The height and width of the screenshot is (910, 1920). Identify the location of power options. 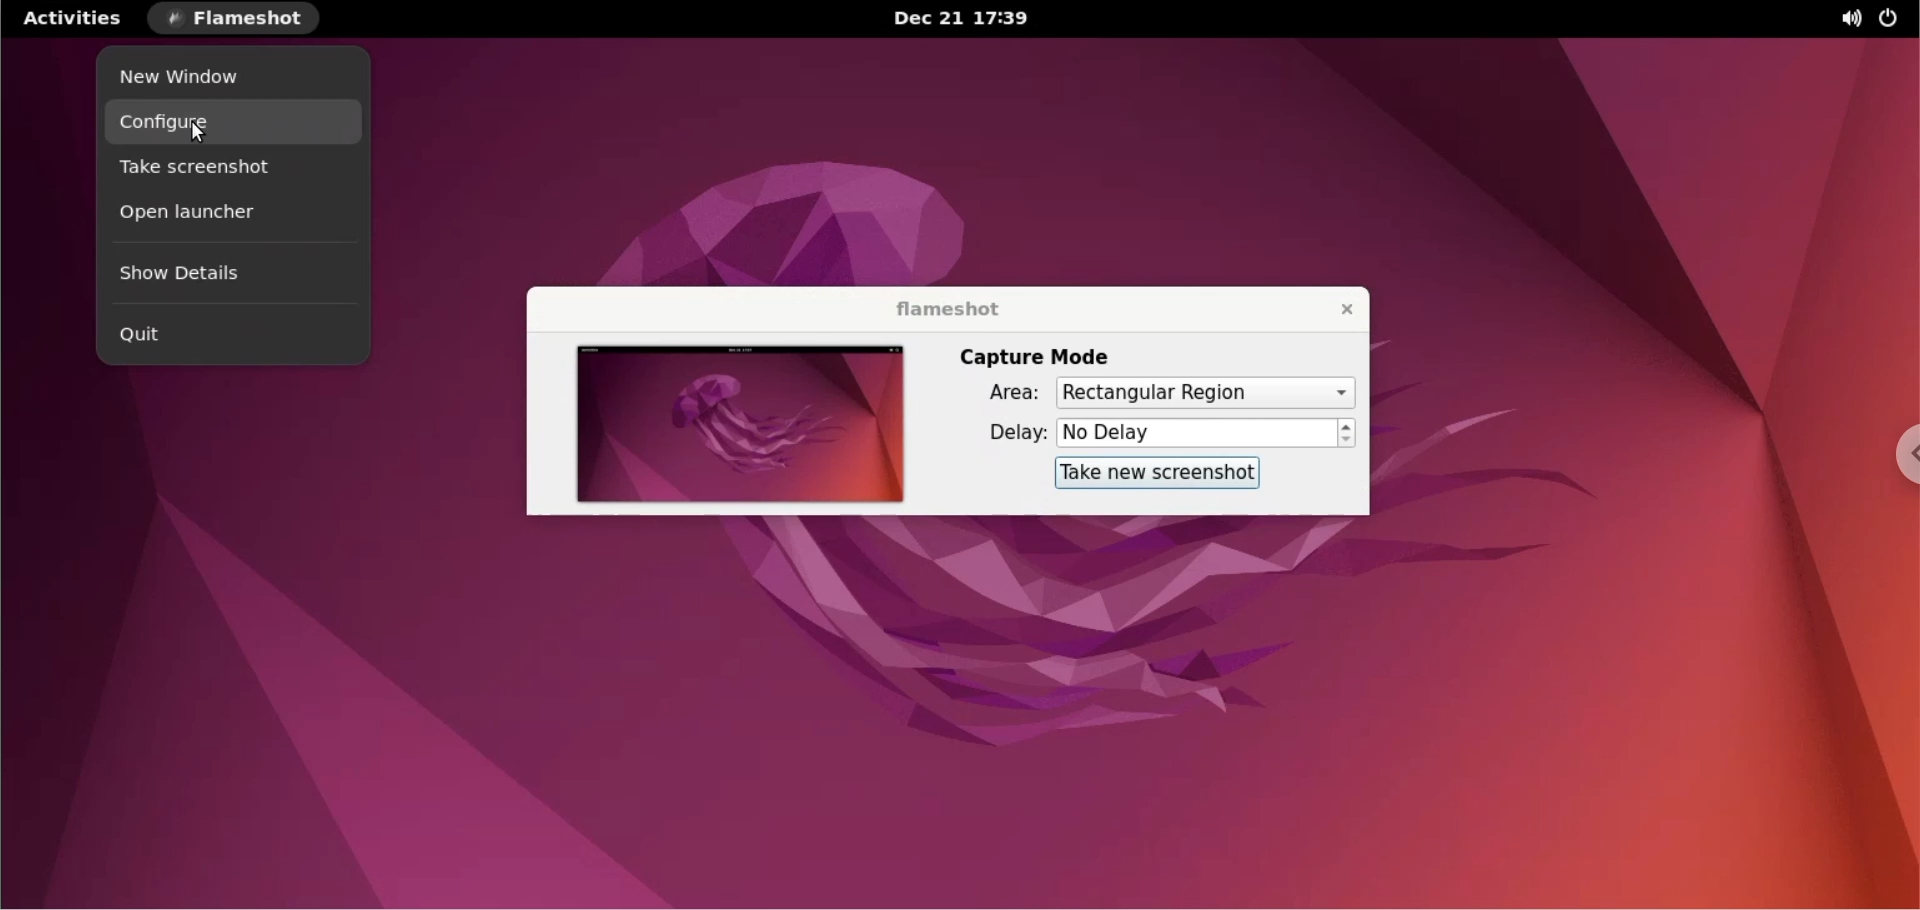
(1892, 19).